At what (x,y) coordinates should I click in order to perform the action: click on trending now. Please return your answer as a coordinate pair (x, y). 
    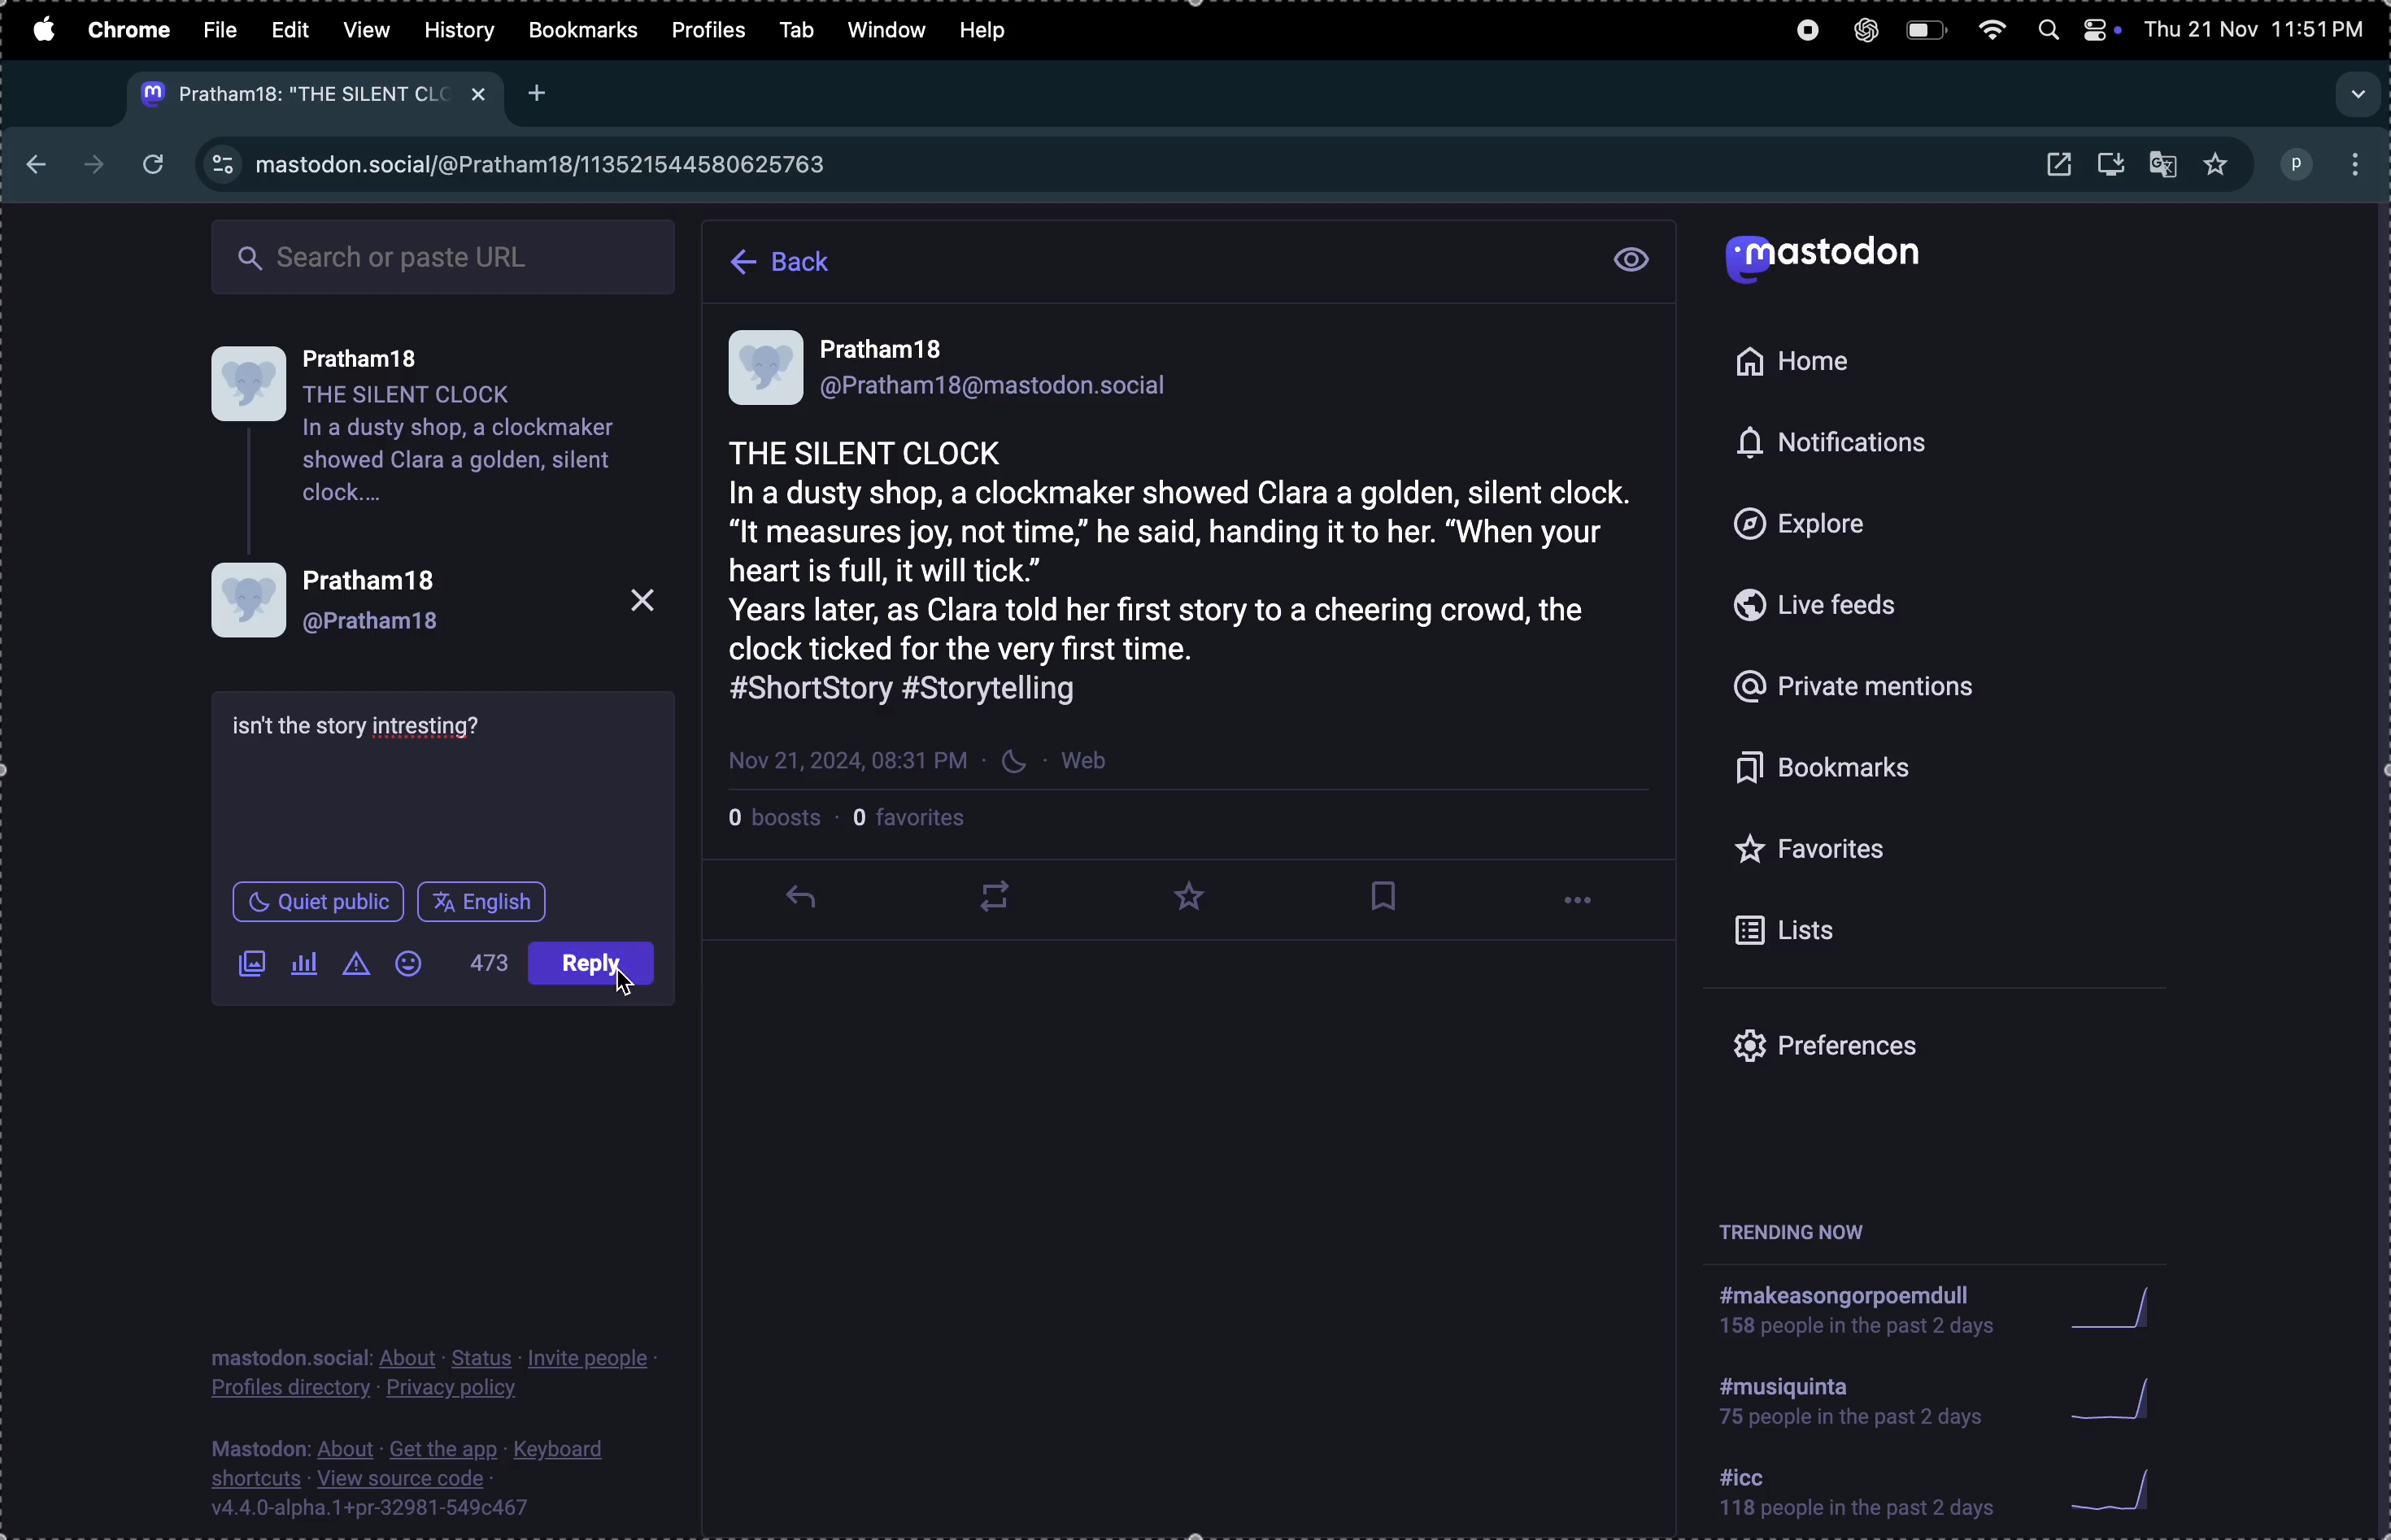
    Looking at the image, I should click on (1803, 1231).